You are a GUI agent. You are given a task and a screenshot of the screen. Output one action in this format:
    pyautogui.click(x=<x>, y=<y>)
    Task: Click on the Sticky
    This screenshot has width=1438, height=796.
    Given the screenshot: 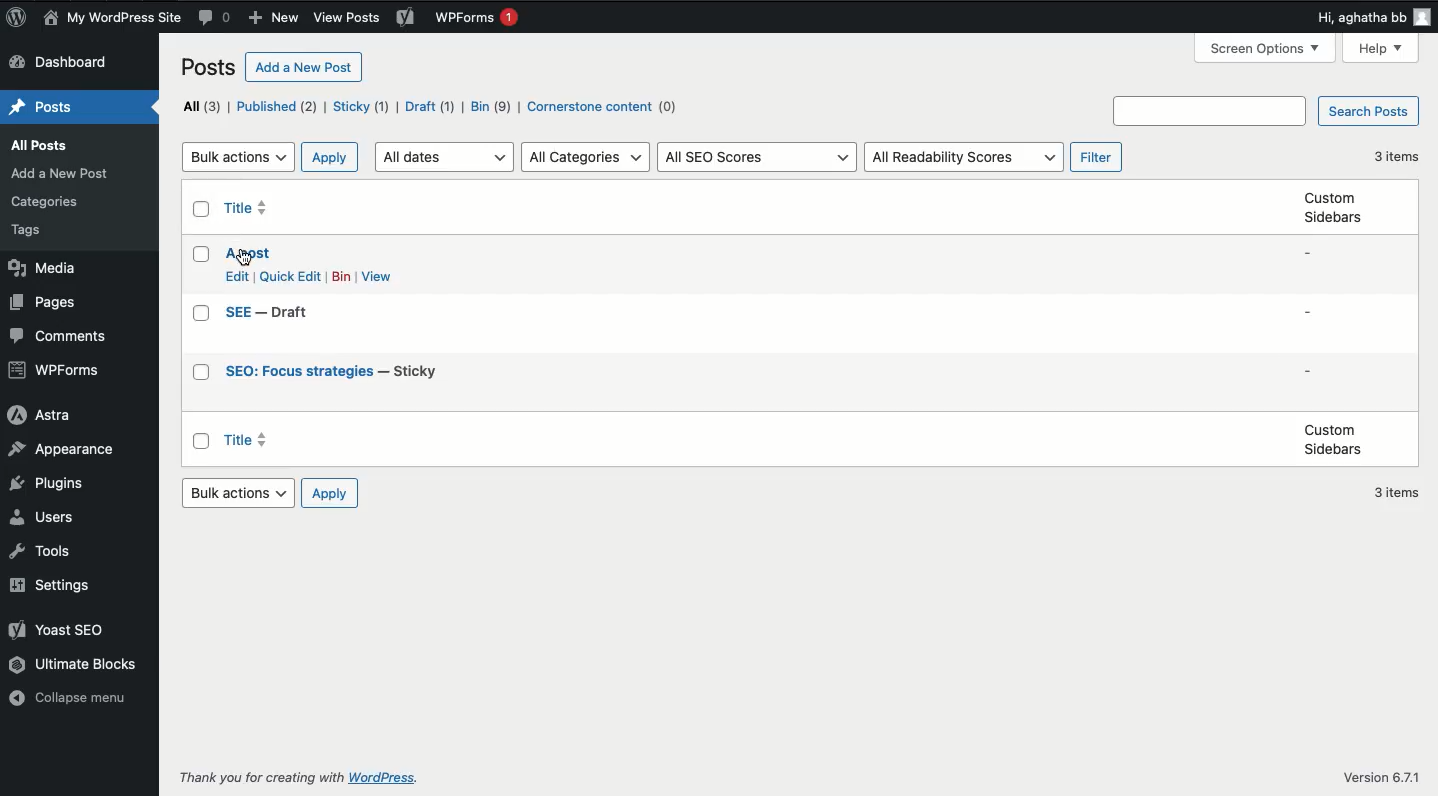 What is the action you would take?
    pyautogui.click(x=361, y=108)
    